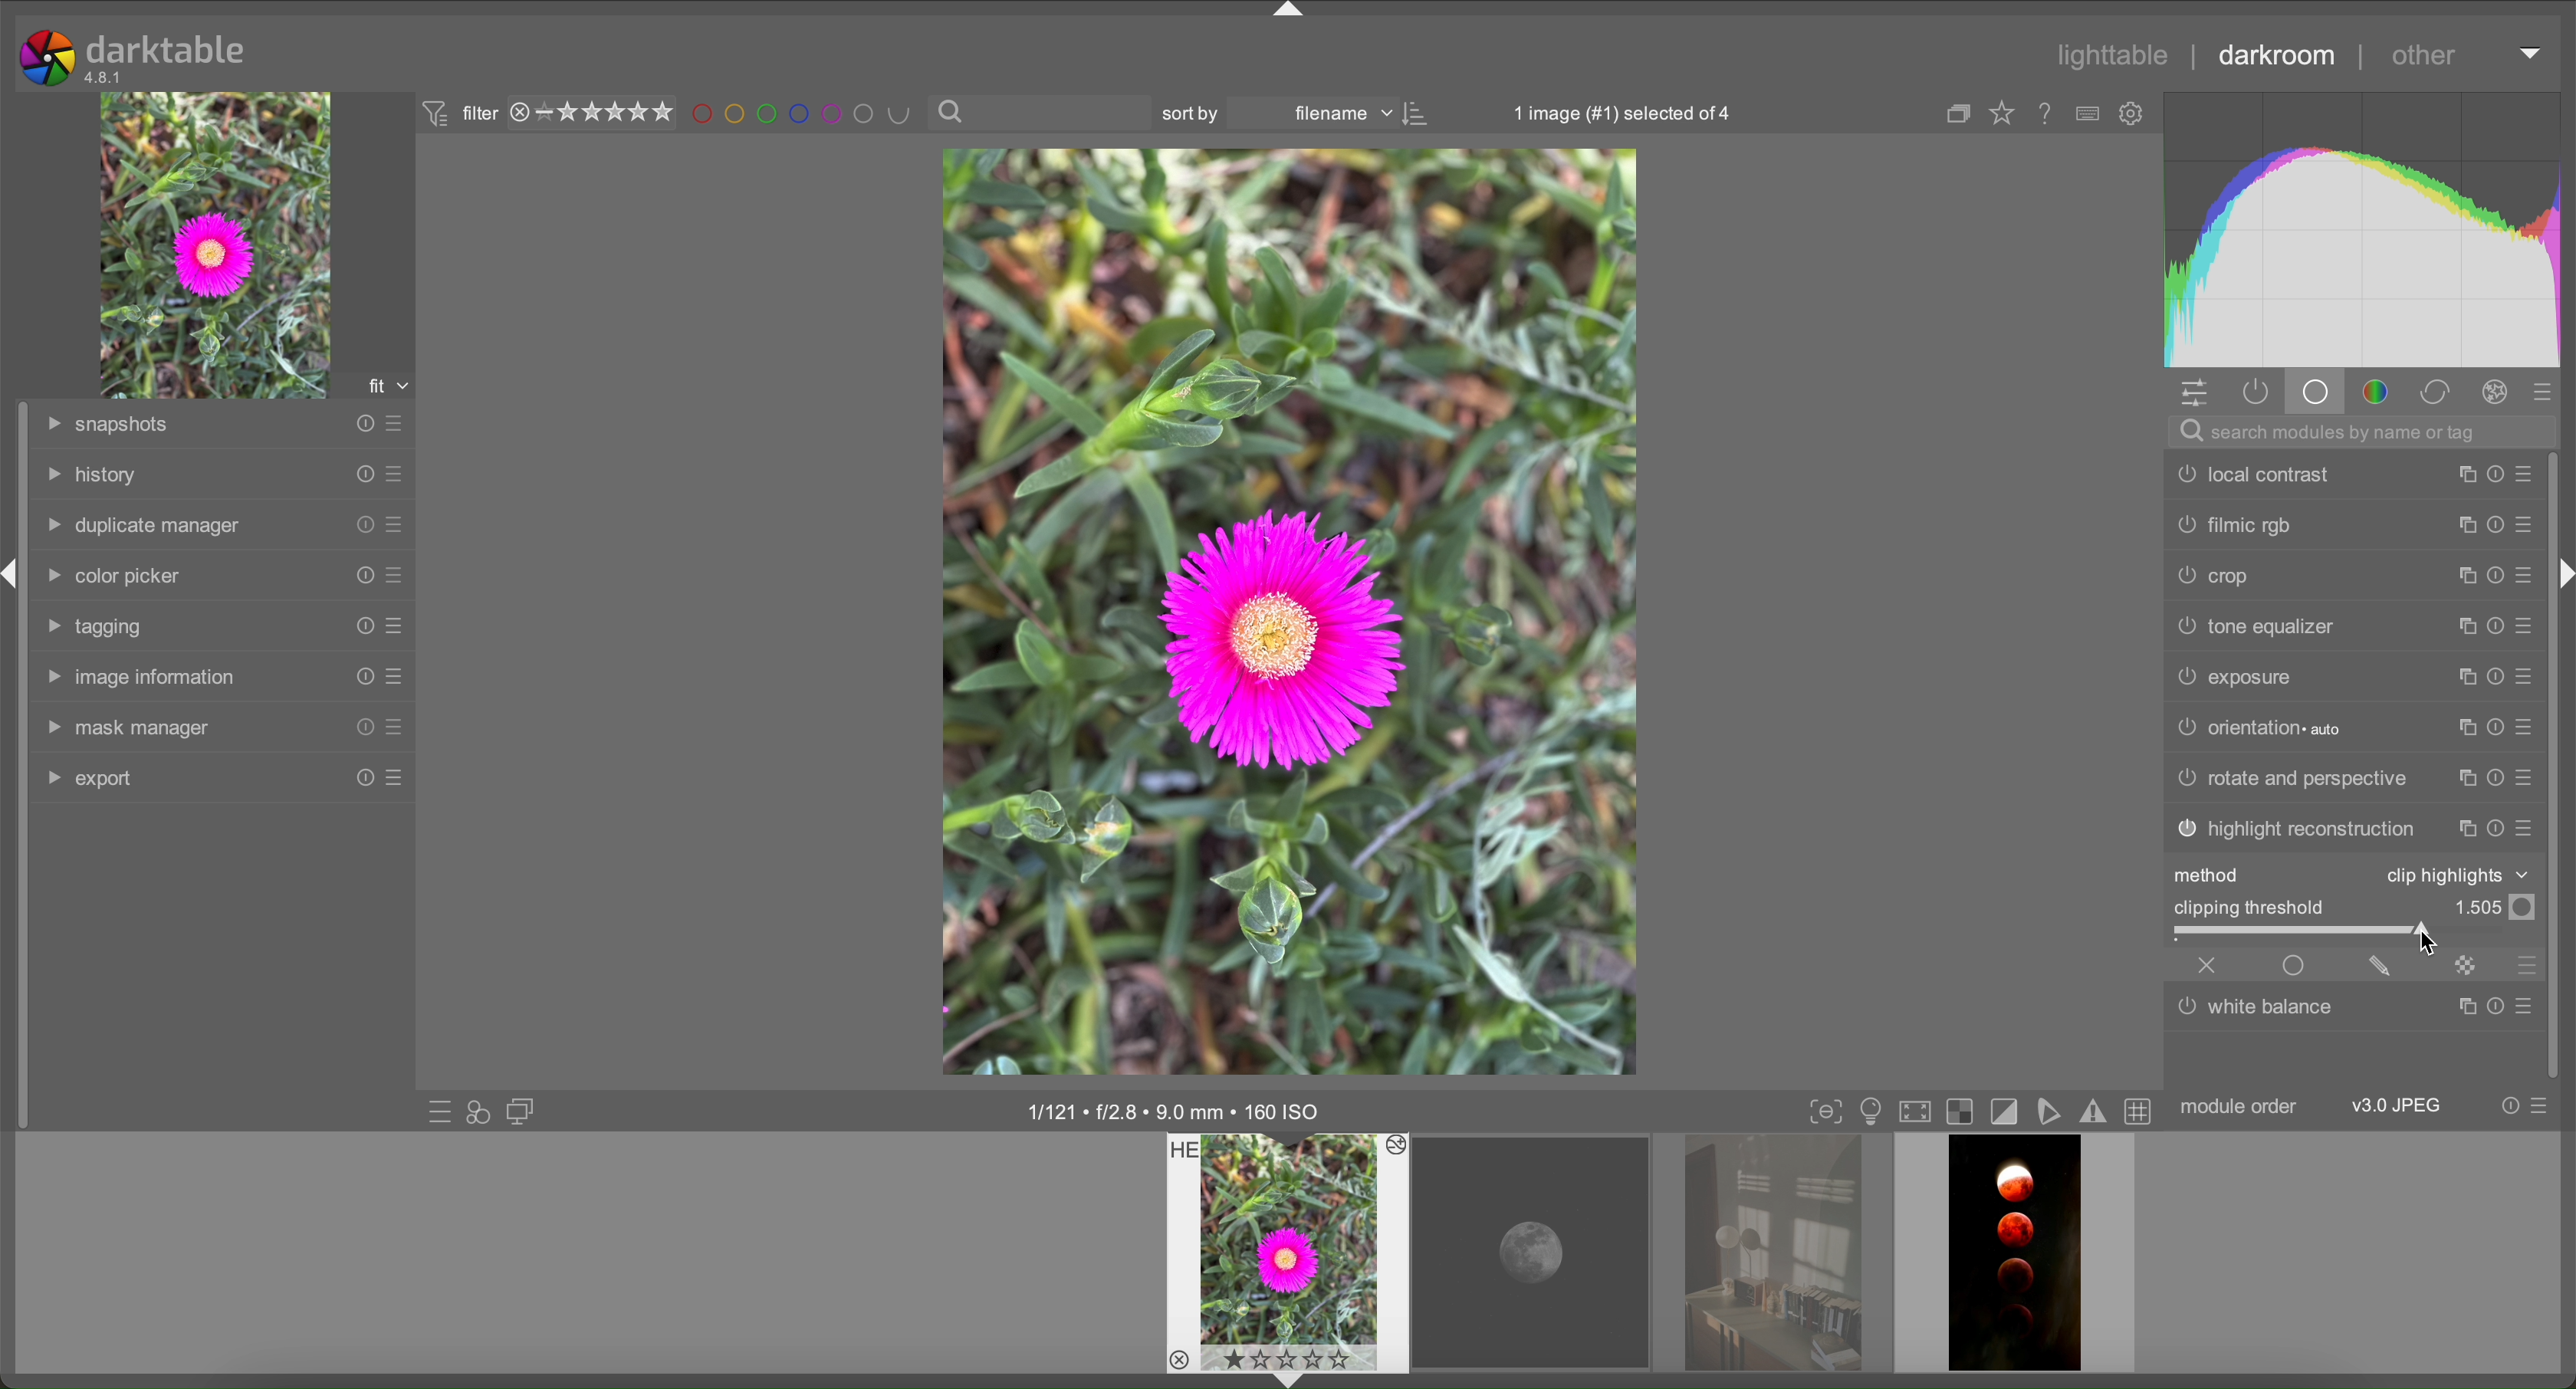 This screenshot has height=1389, width=2576. Describe the element at coordinates (2114, 55) in the screenshot. I see `lighttable` at that location.